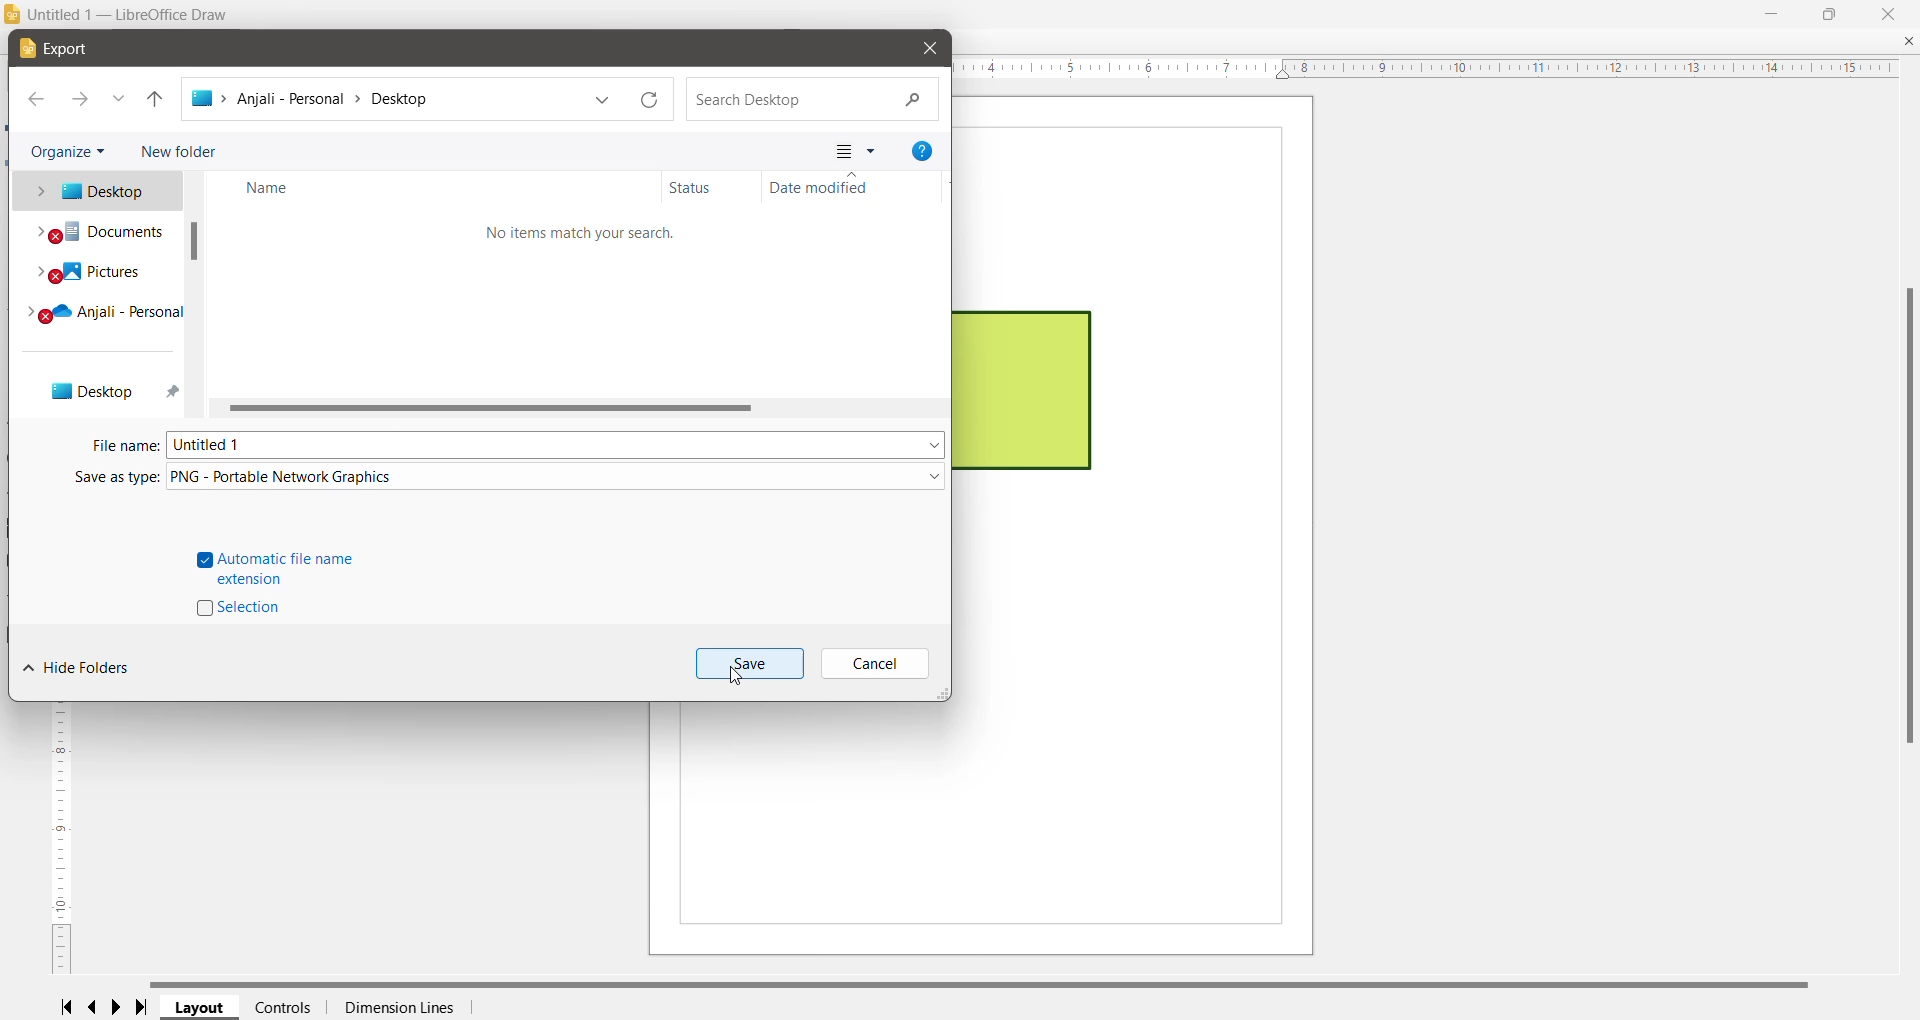 The image size is (1920, 1020). Describe the element at coordinates (737, 676) in the screenshot. I see `Cursor` at that location.